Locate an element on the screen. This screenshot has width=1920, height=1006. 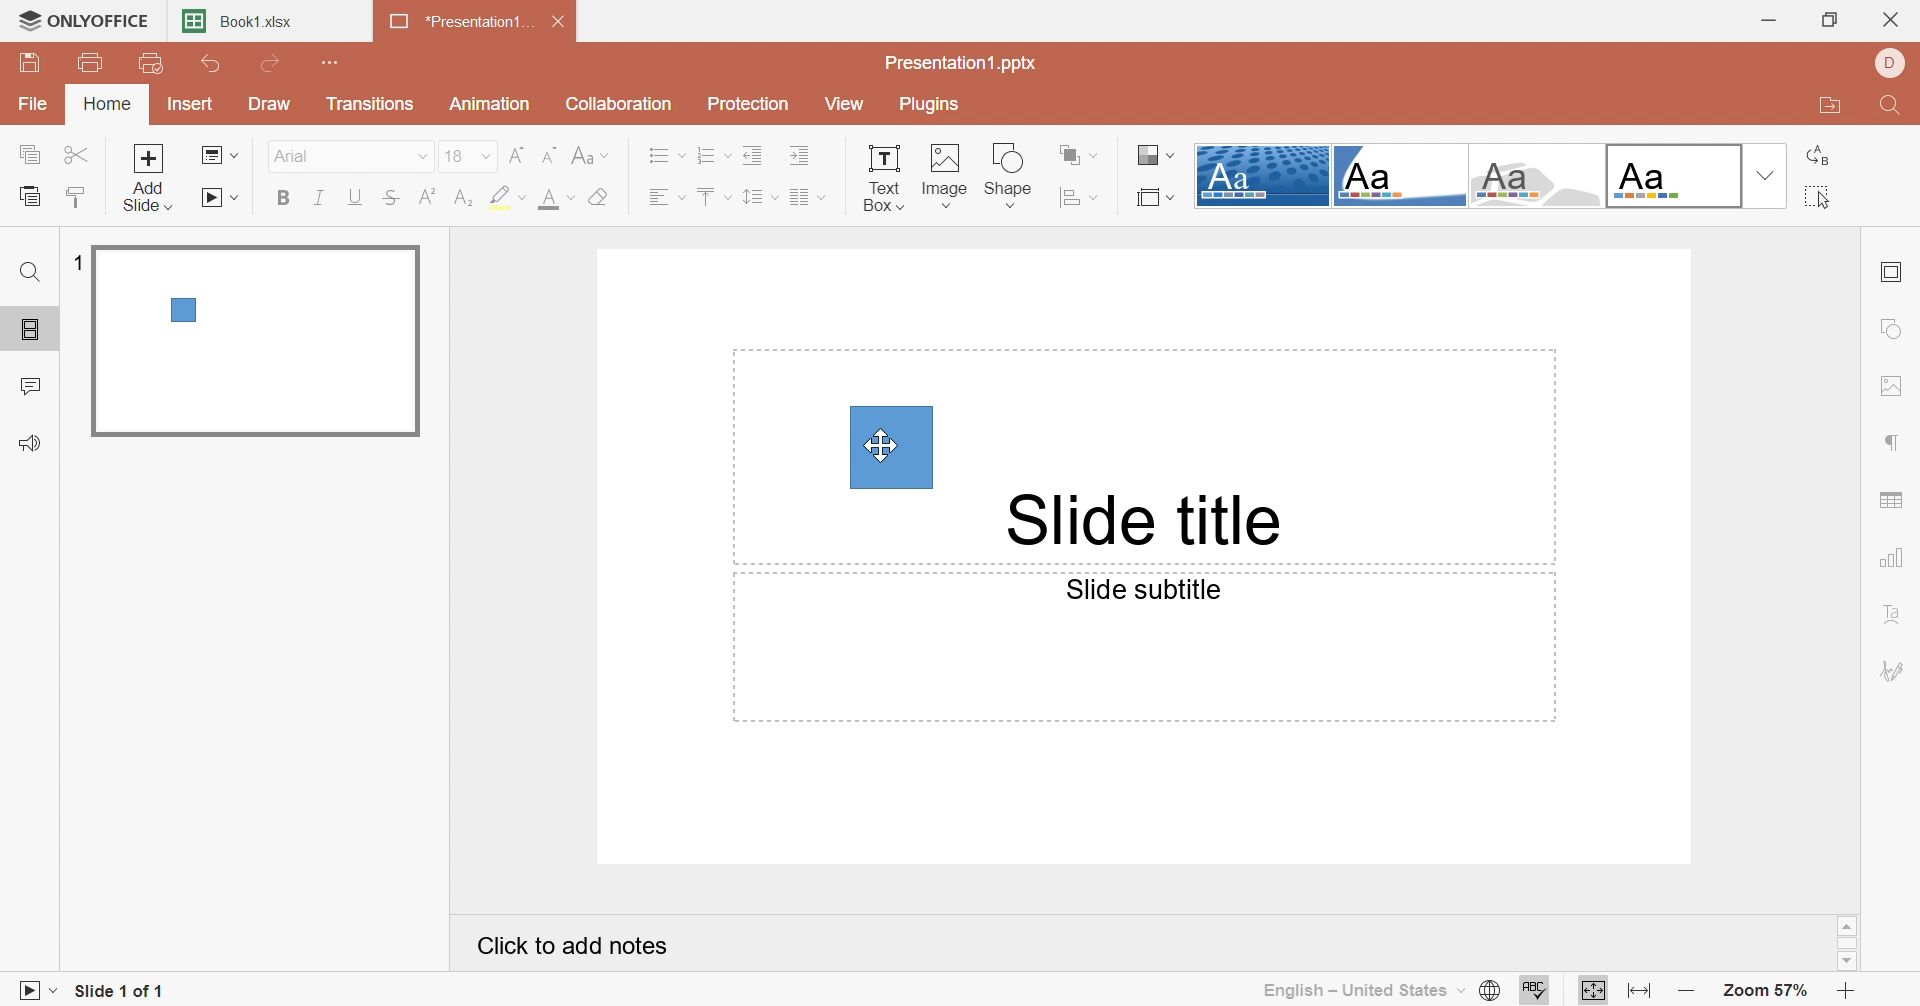
Minimize is located at coordinates (1763, 23).